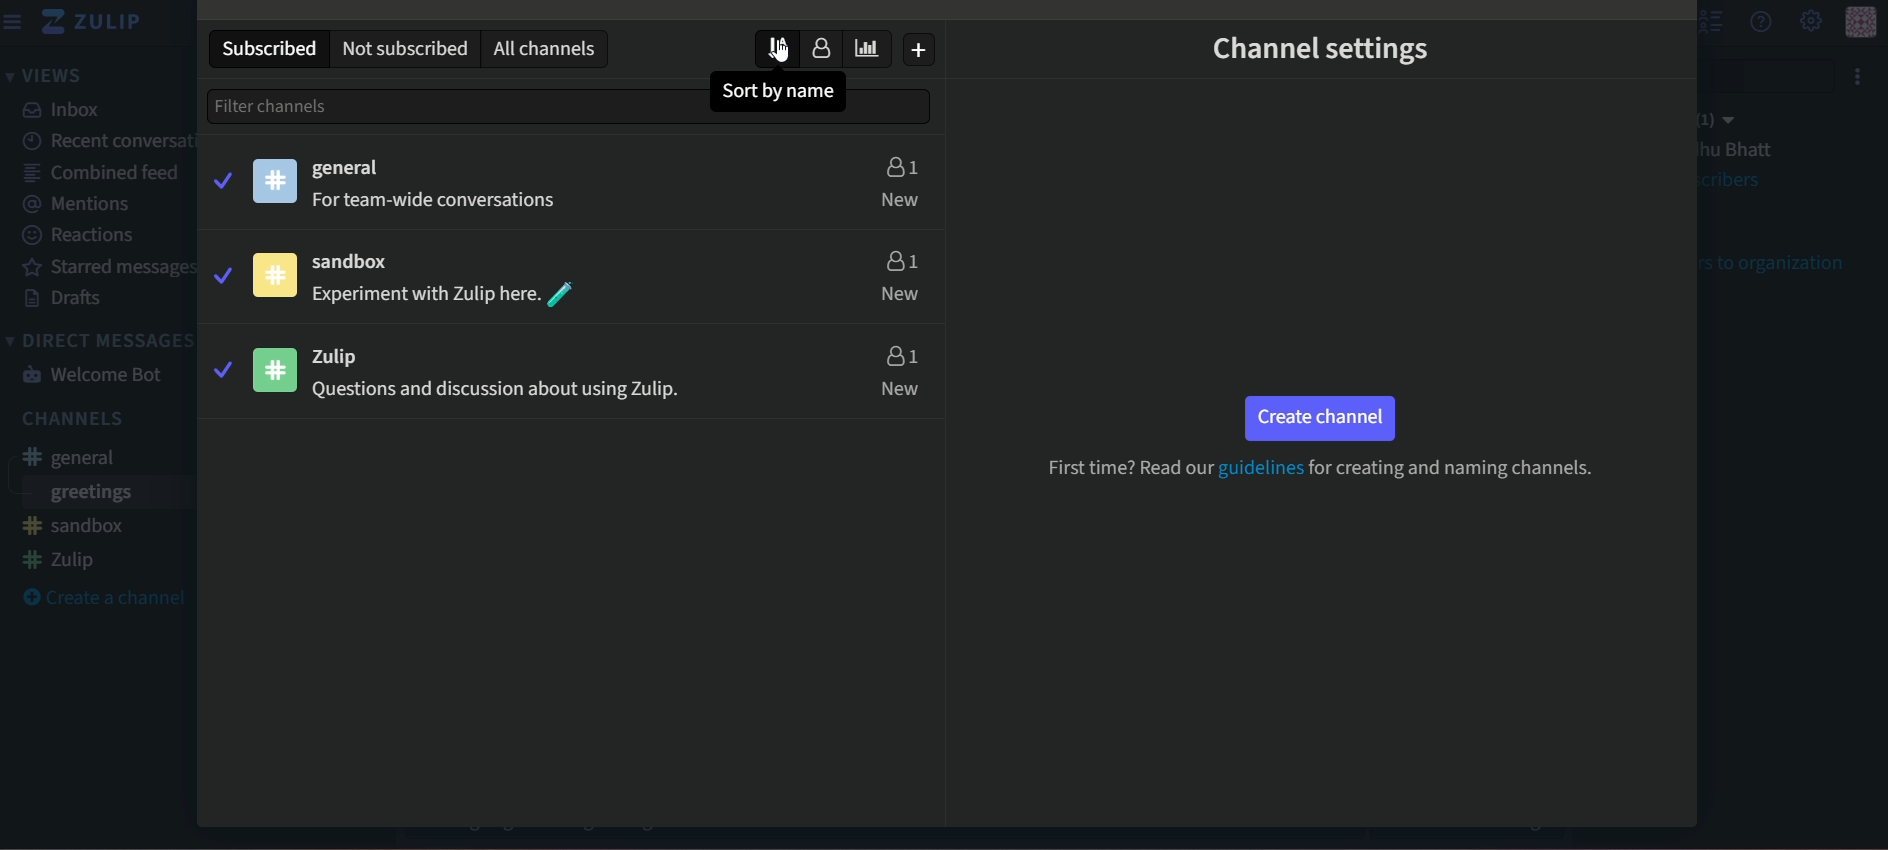 The width and height of the screenshot is (1888, 850). Describe the element at coordinates (784, 91) in the screenshot. I see `sort by name` at that location.